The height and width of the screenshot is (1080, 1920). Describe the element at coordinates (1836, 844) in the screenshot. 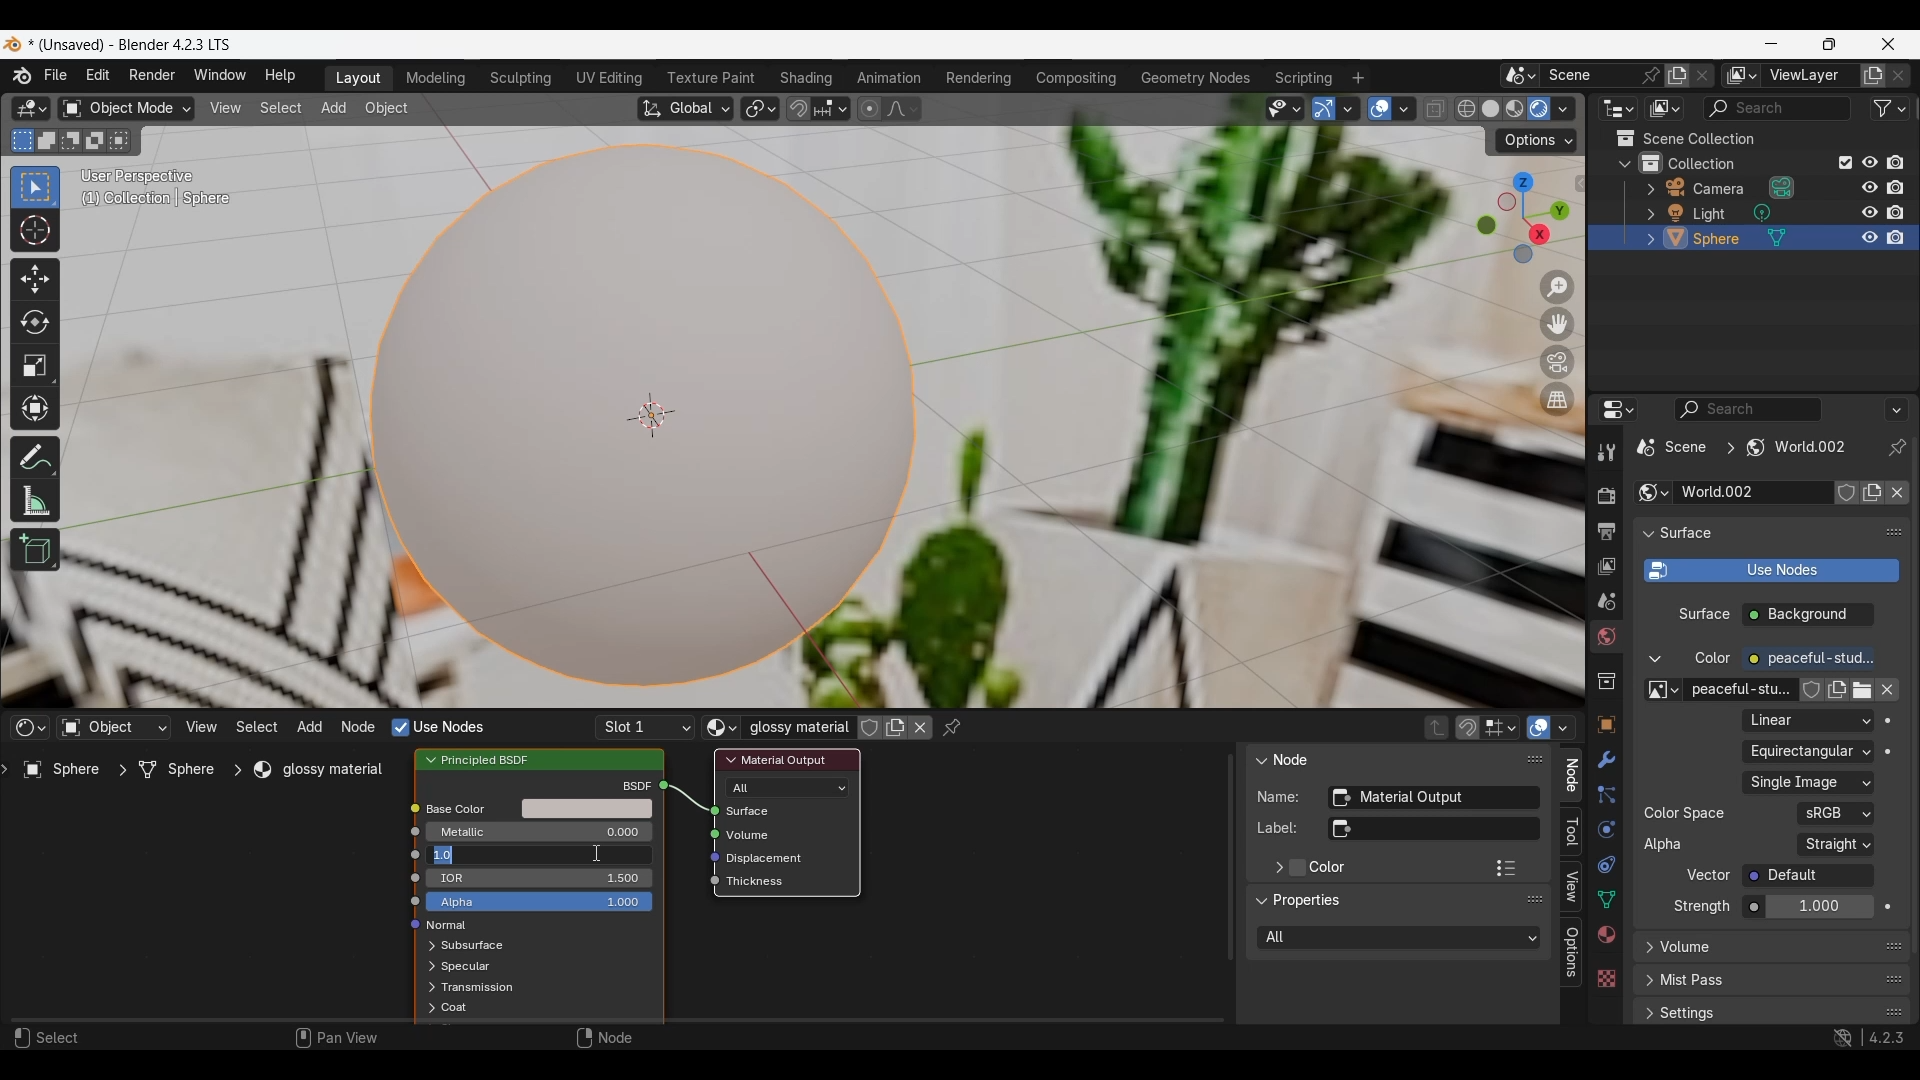

I see `Representation of alpha in the image` at that location.